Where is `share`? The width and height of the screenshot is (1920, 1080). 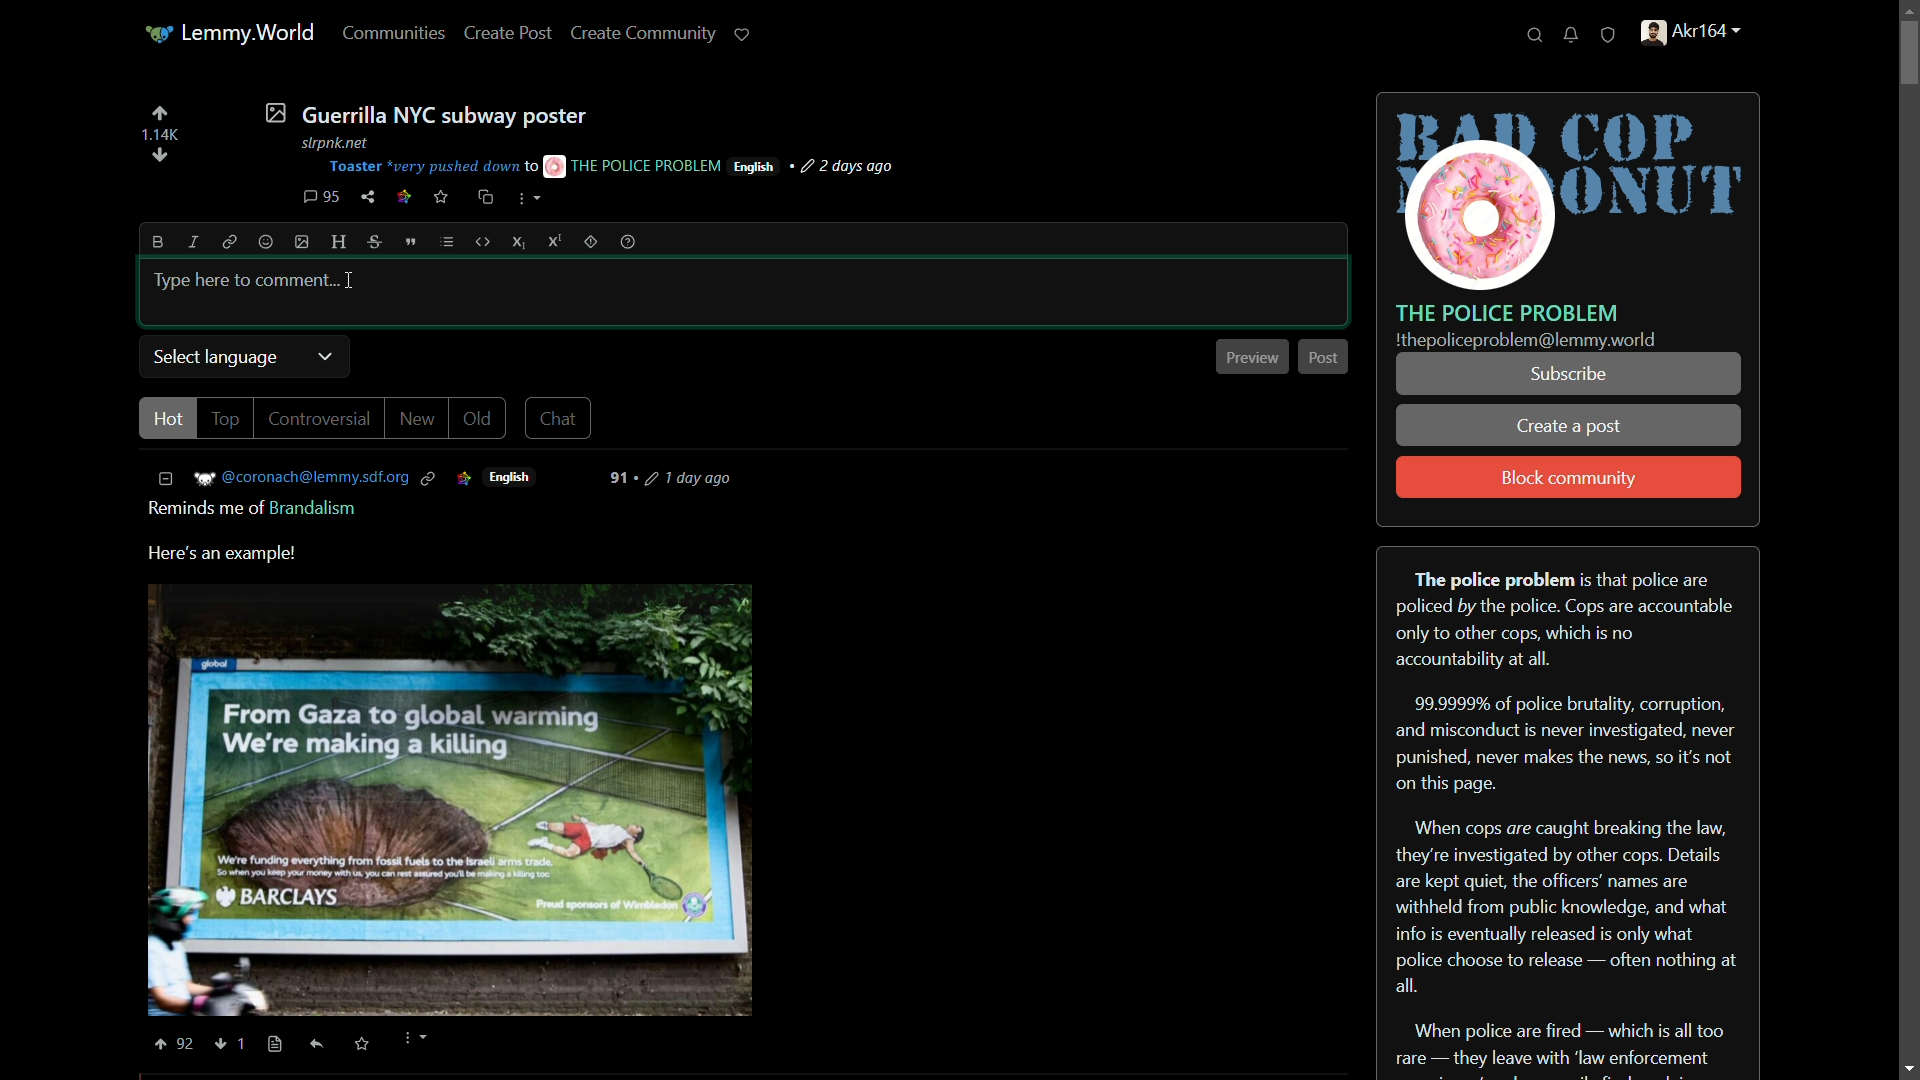 share is located at coordinates (368, 197).